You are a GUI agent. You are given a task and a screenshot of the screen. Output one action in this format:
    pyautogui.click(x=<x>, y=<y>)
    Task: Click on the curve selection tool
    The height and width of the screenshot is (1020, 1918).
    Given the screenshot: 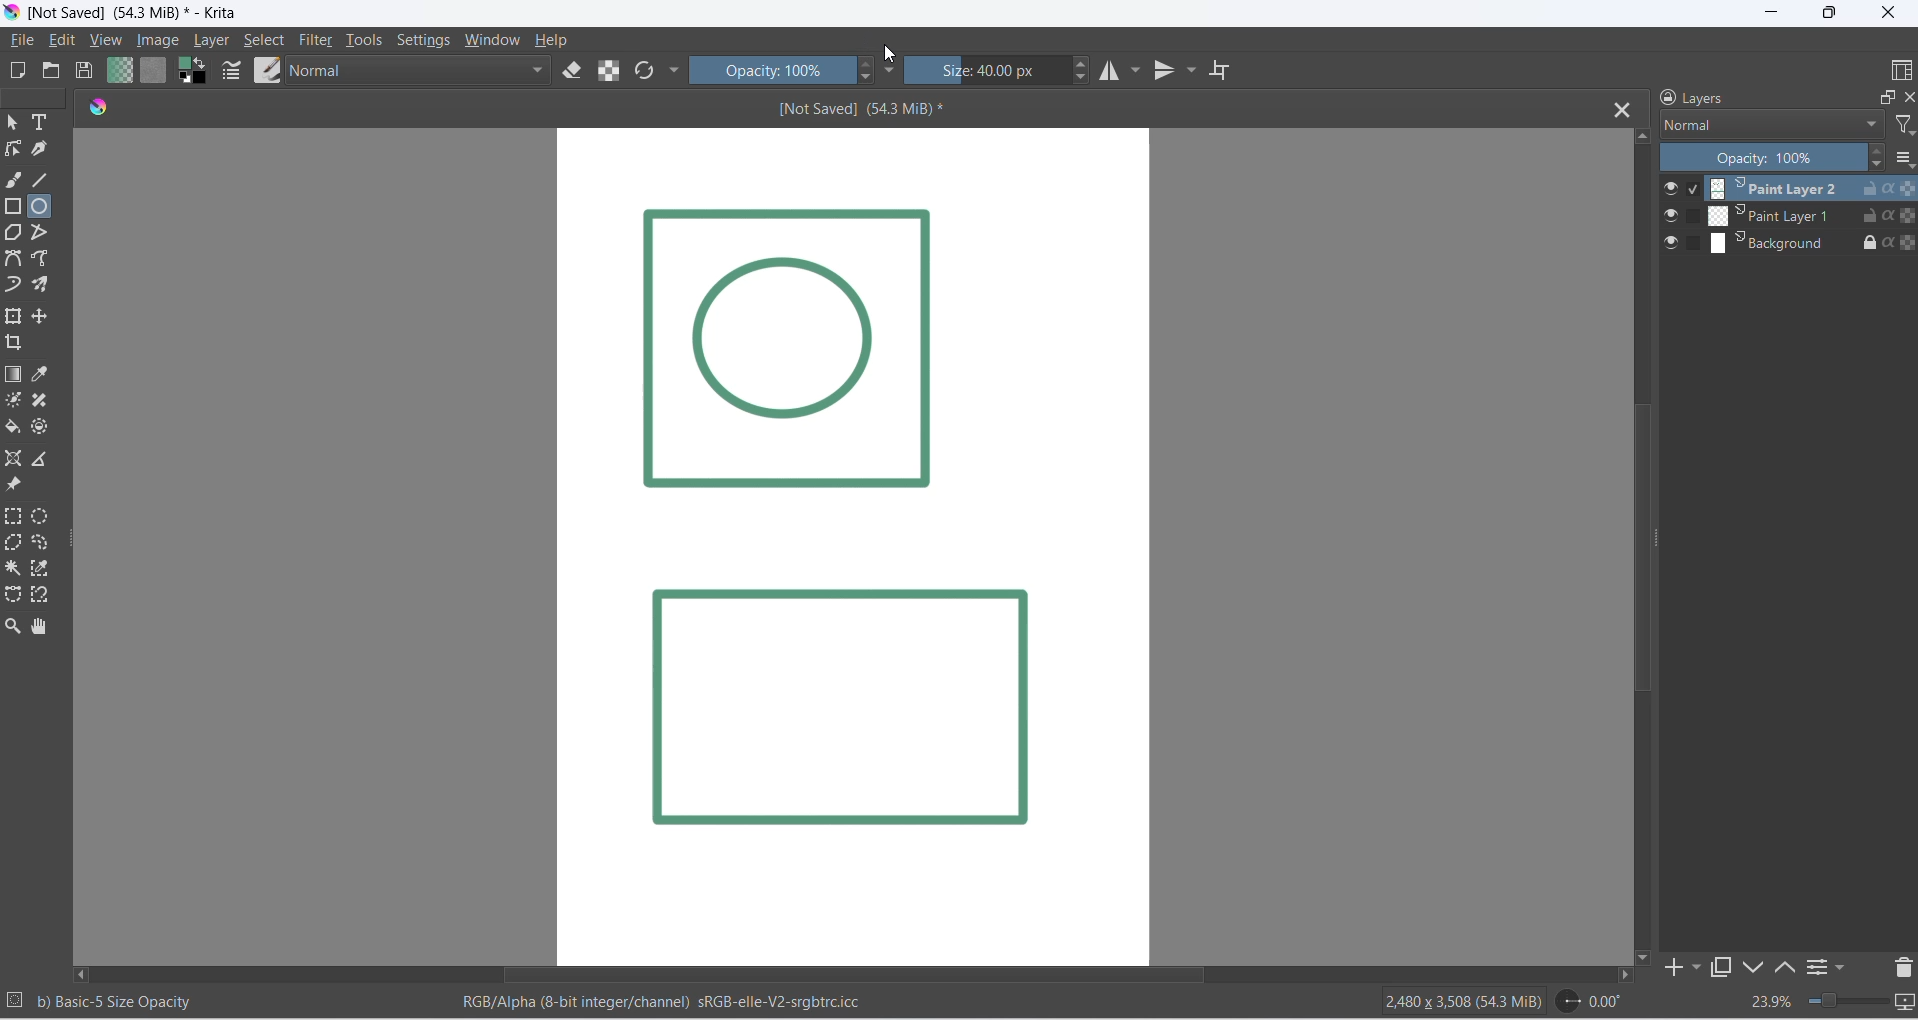 What is the action you would take?
    pyautogui.click(x=13, y=596)
    